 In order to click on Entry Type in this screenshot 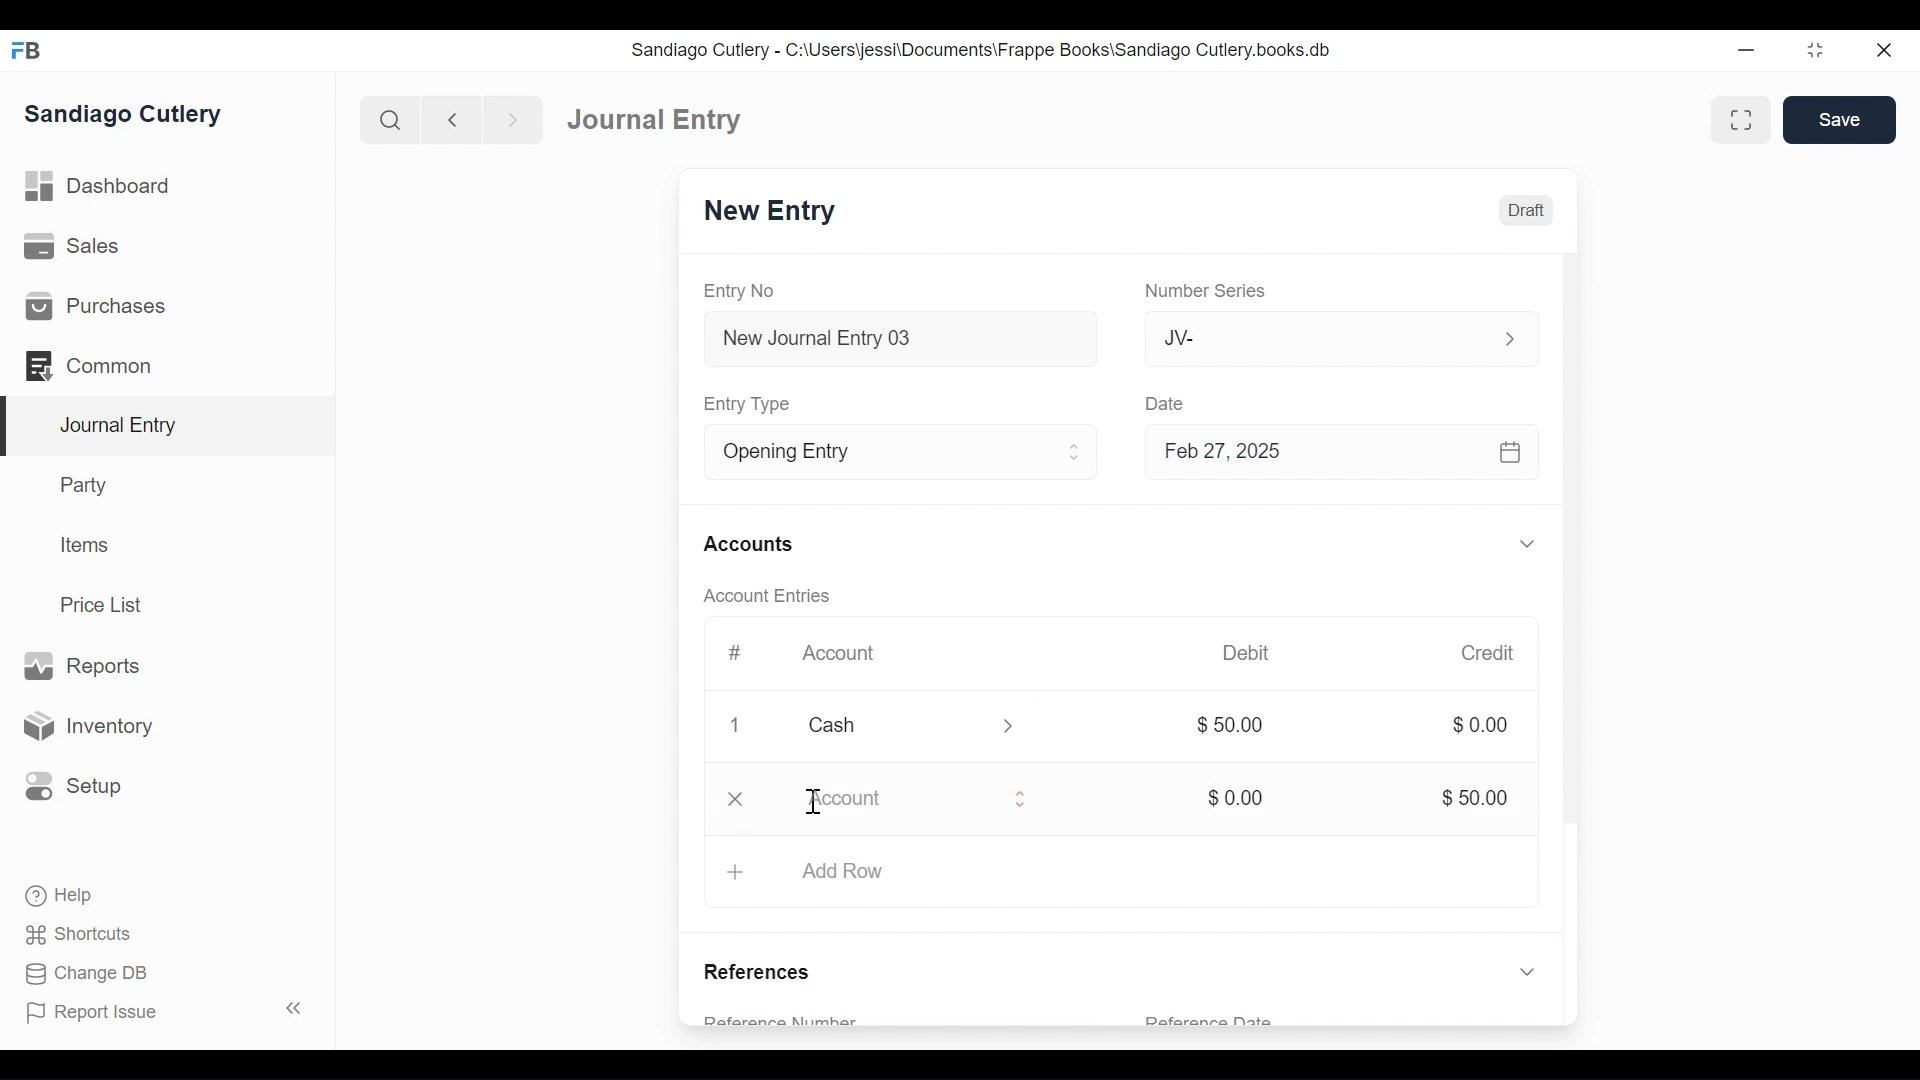, I will do `click(874, 452)`.